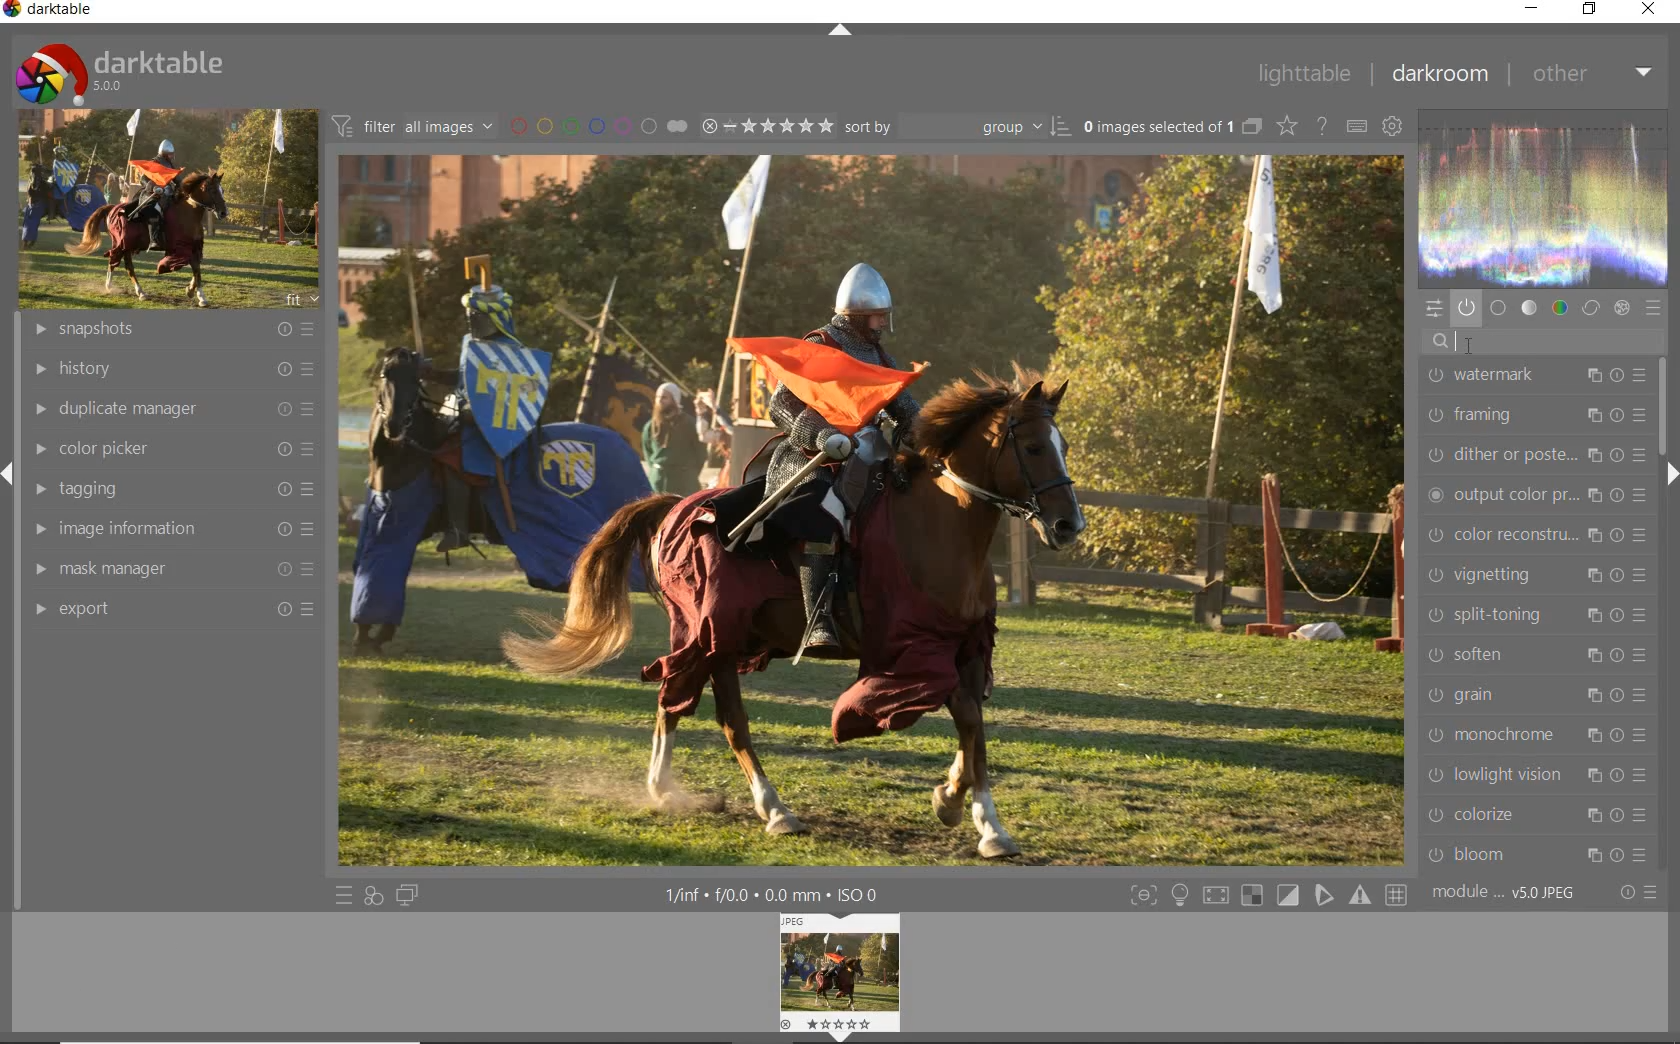 This screenshot has width=1680, height=1044. Describe the element at coordinates (1544, 196) in the screenshot. I see `waveform` at that location.